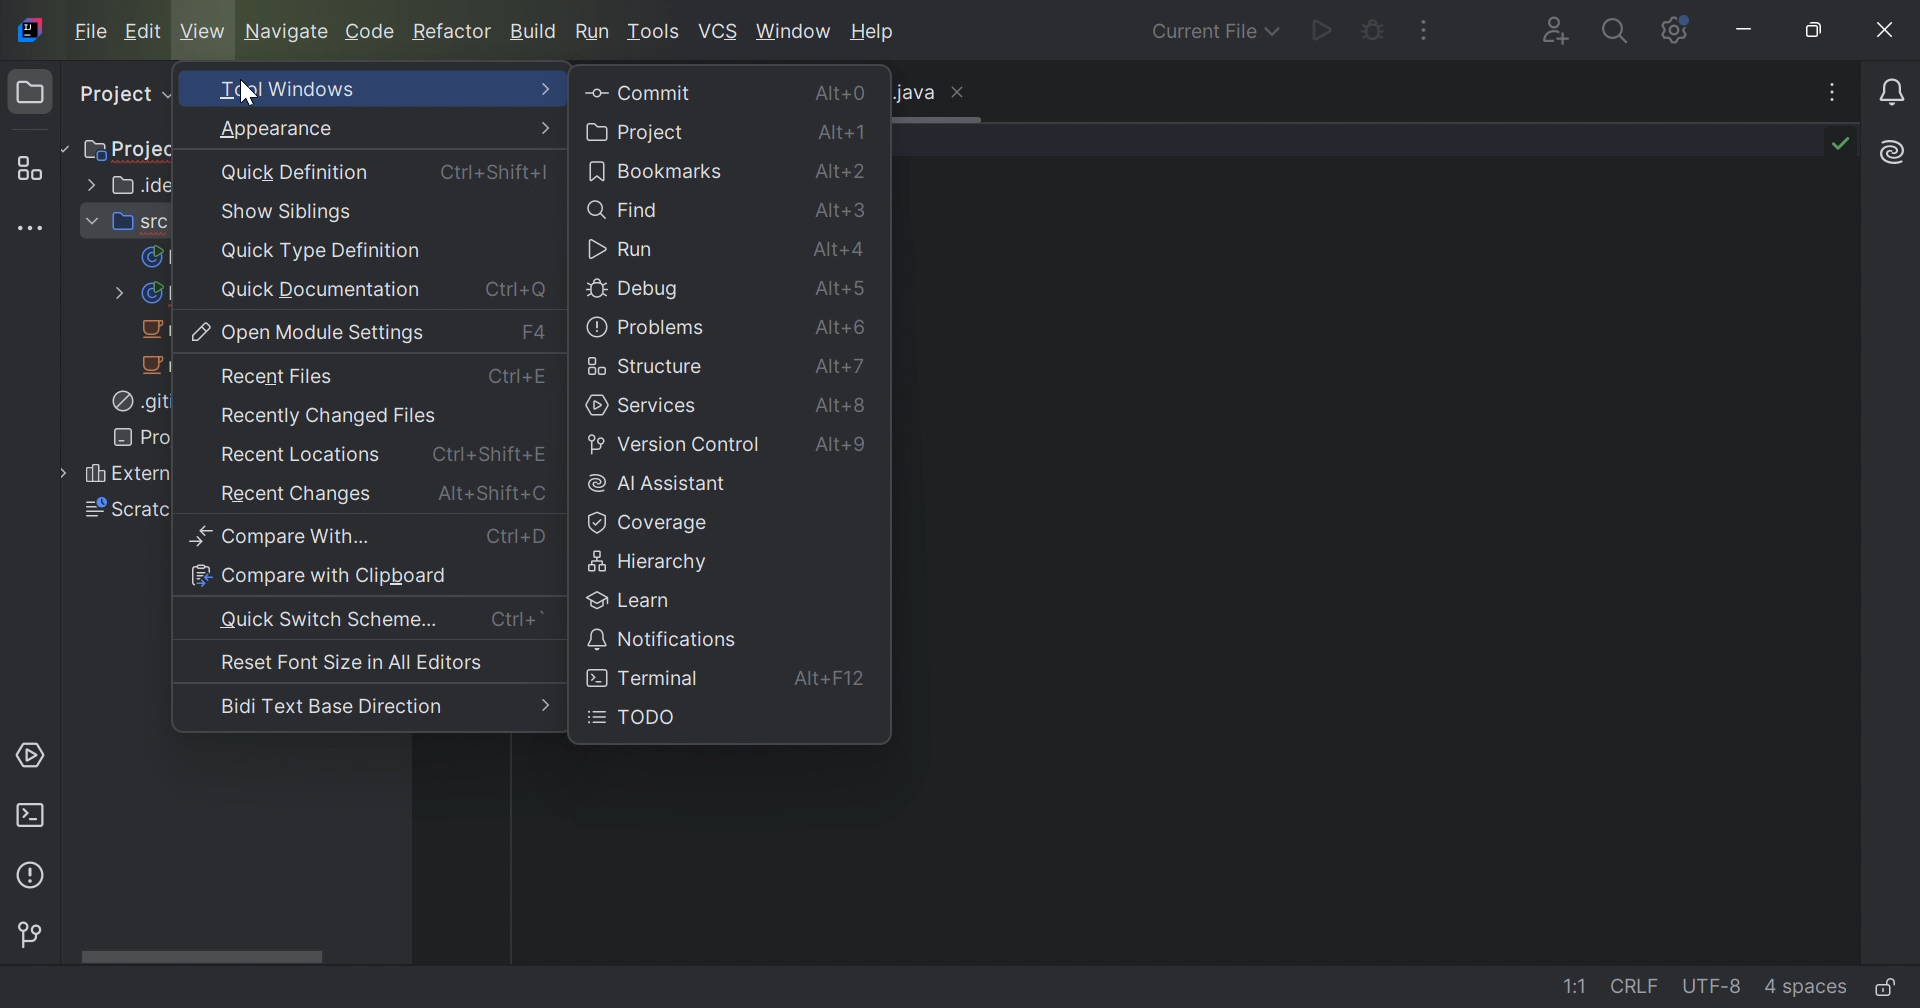 This screenshot has height=1008, width=1920. I want to click on Code with me, so click(1561, 33).